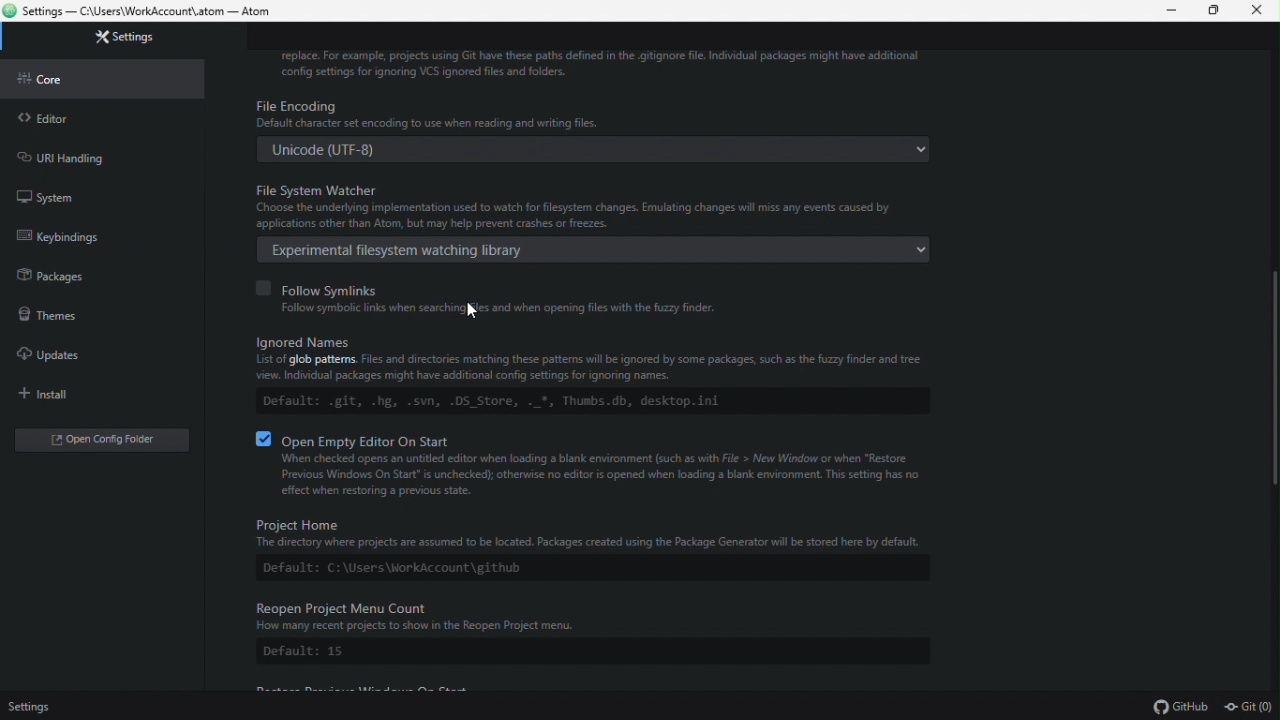 Image resolution: width=1280 pixels, height=720 pixels. Describe the element at coordinates (119, 37) in the screenshot. I see `Settings` at that location.